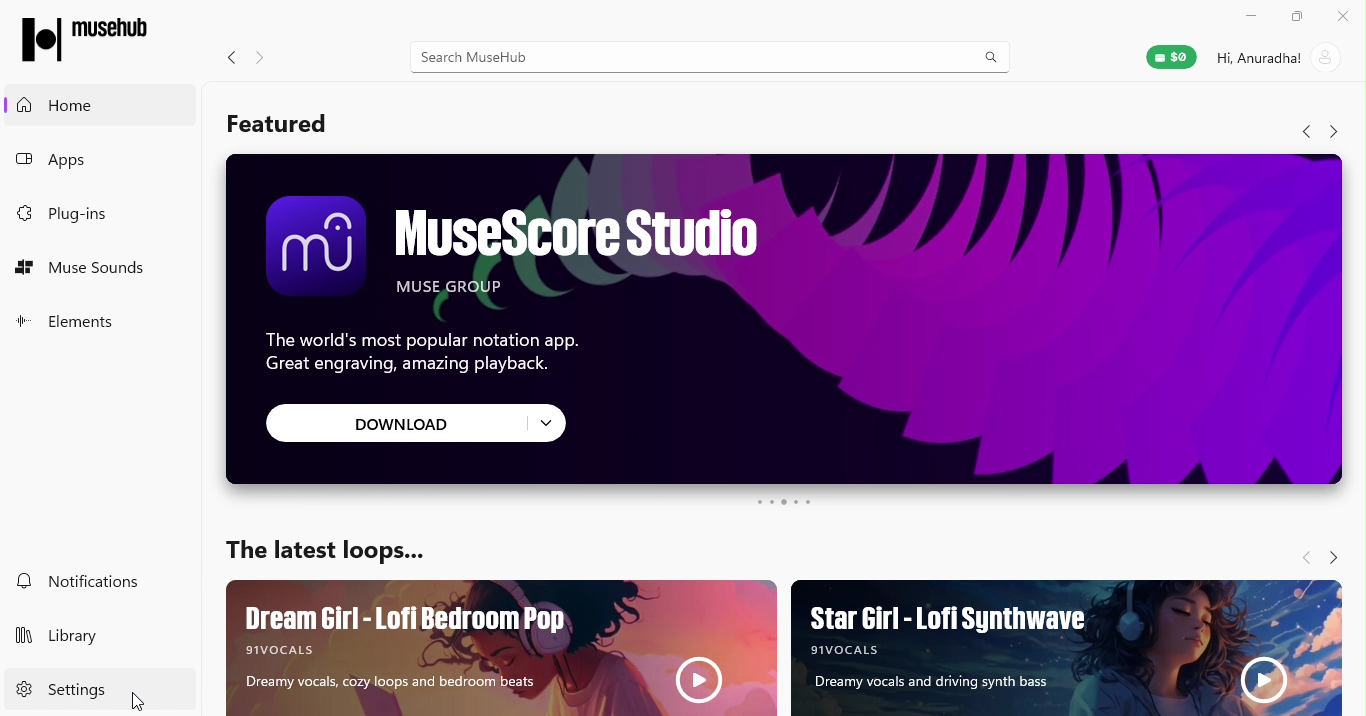 Image resolution: width=1366 pixels, height=716 pixels. What do you see at coordinates (64, 157) in the screenshot?
I see `Apps` at bounding box center [64, 157].